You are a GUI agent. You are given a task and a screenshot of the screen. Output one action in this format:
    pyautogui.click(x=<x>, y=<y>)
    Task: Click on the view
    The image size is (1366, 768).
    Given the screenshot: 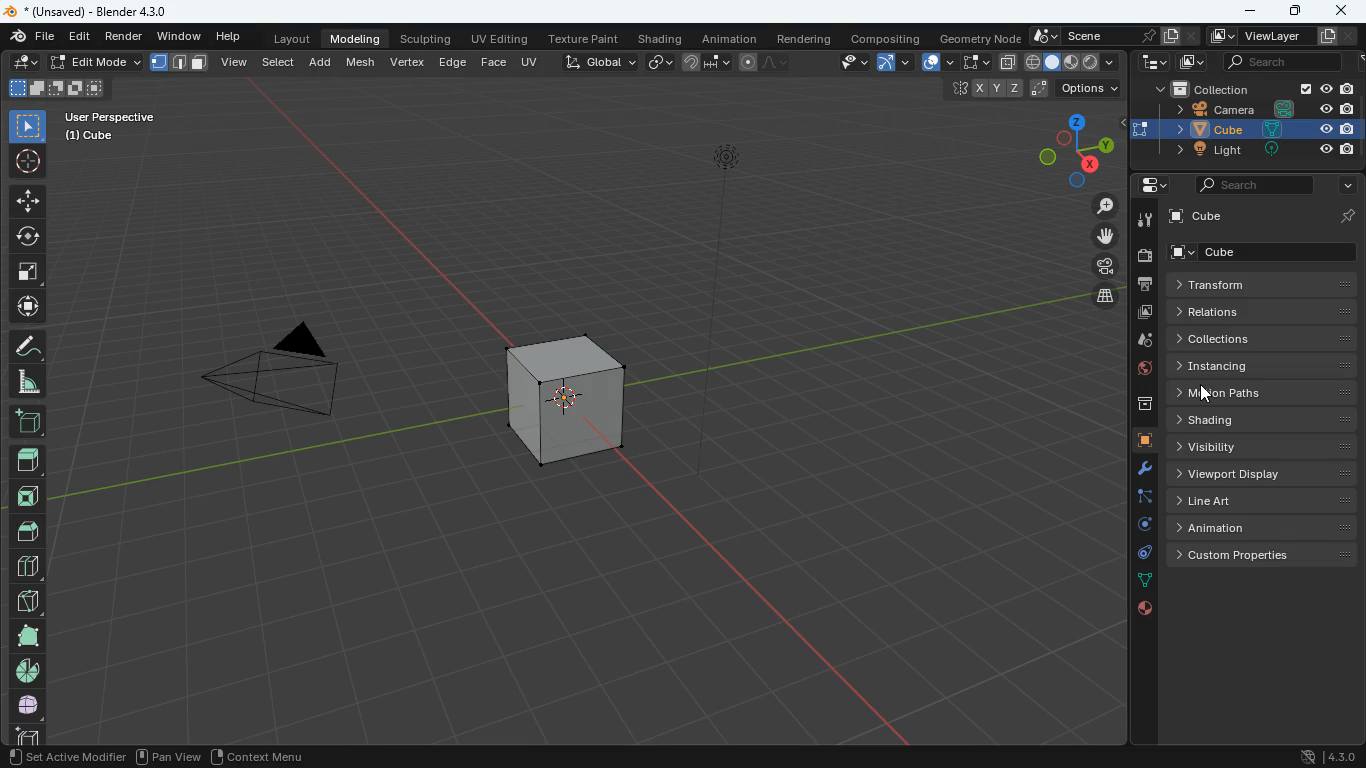 What is the action you would take?
    pyautogui.click(x=235, y=61)
    